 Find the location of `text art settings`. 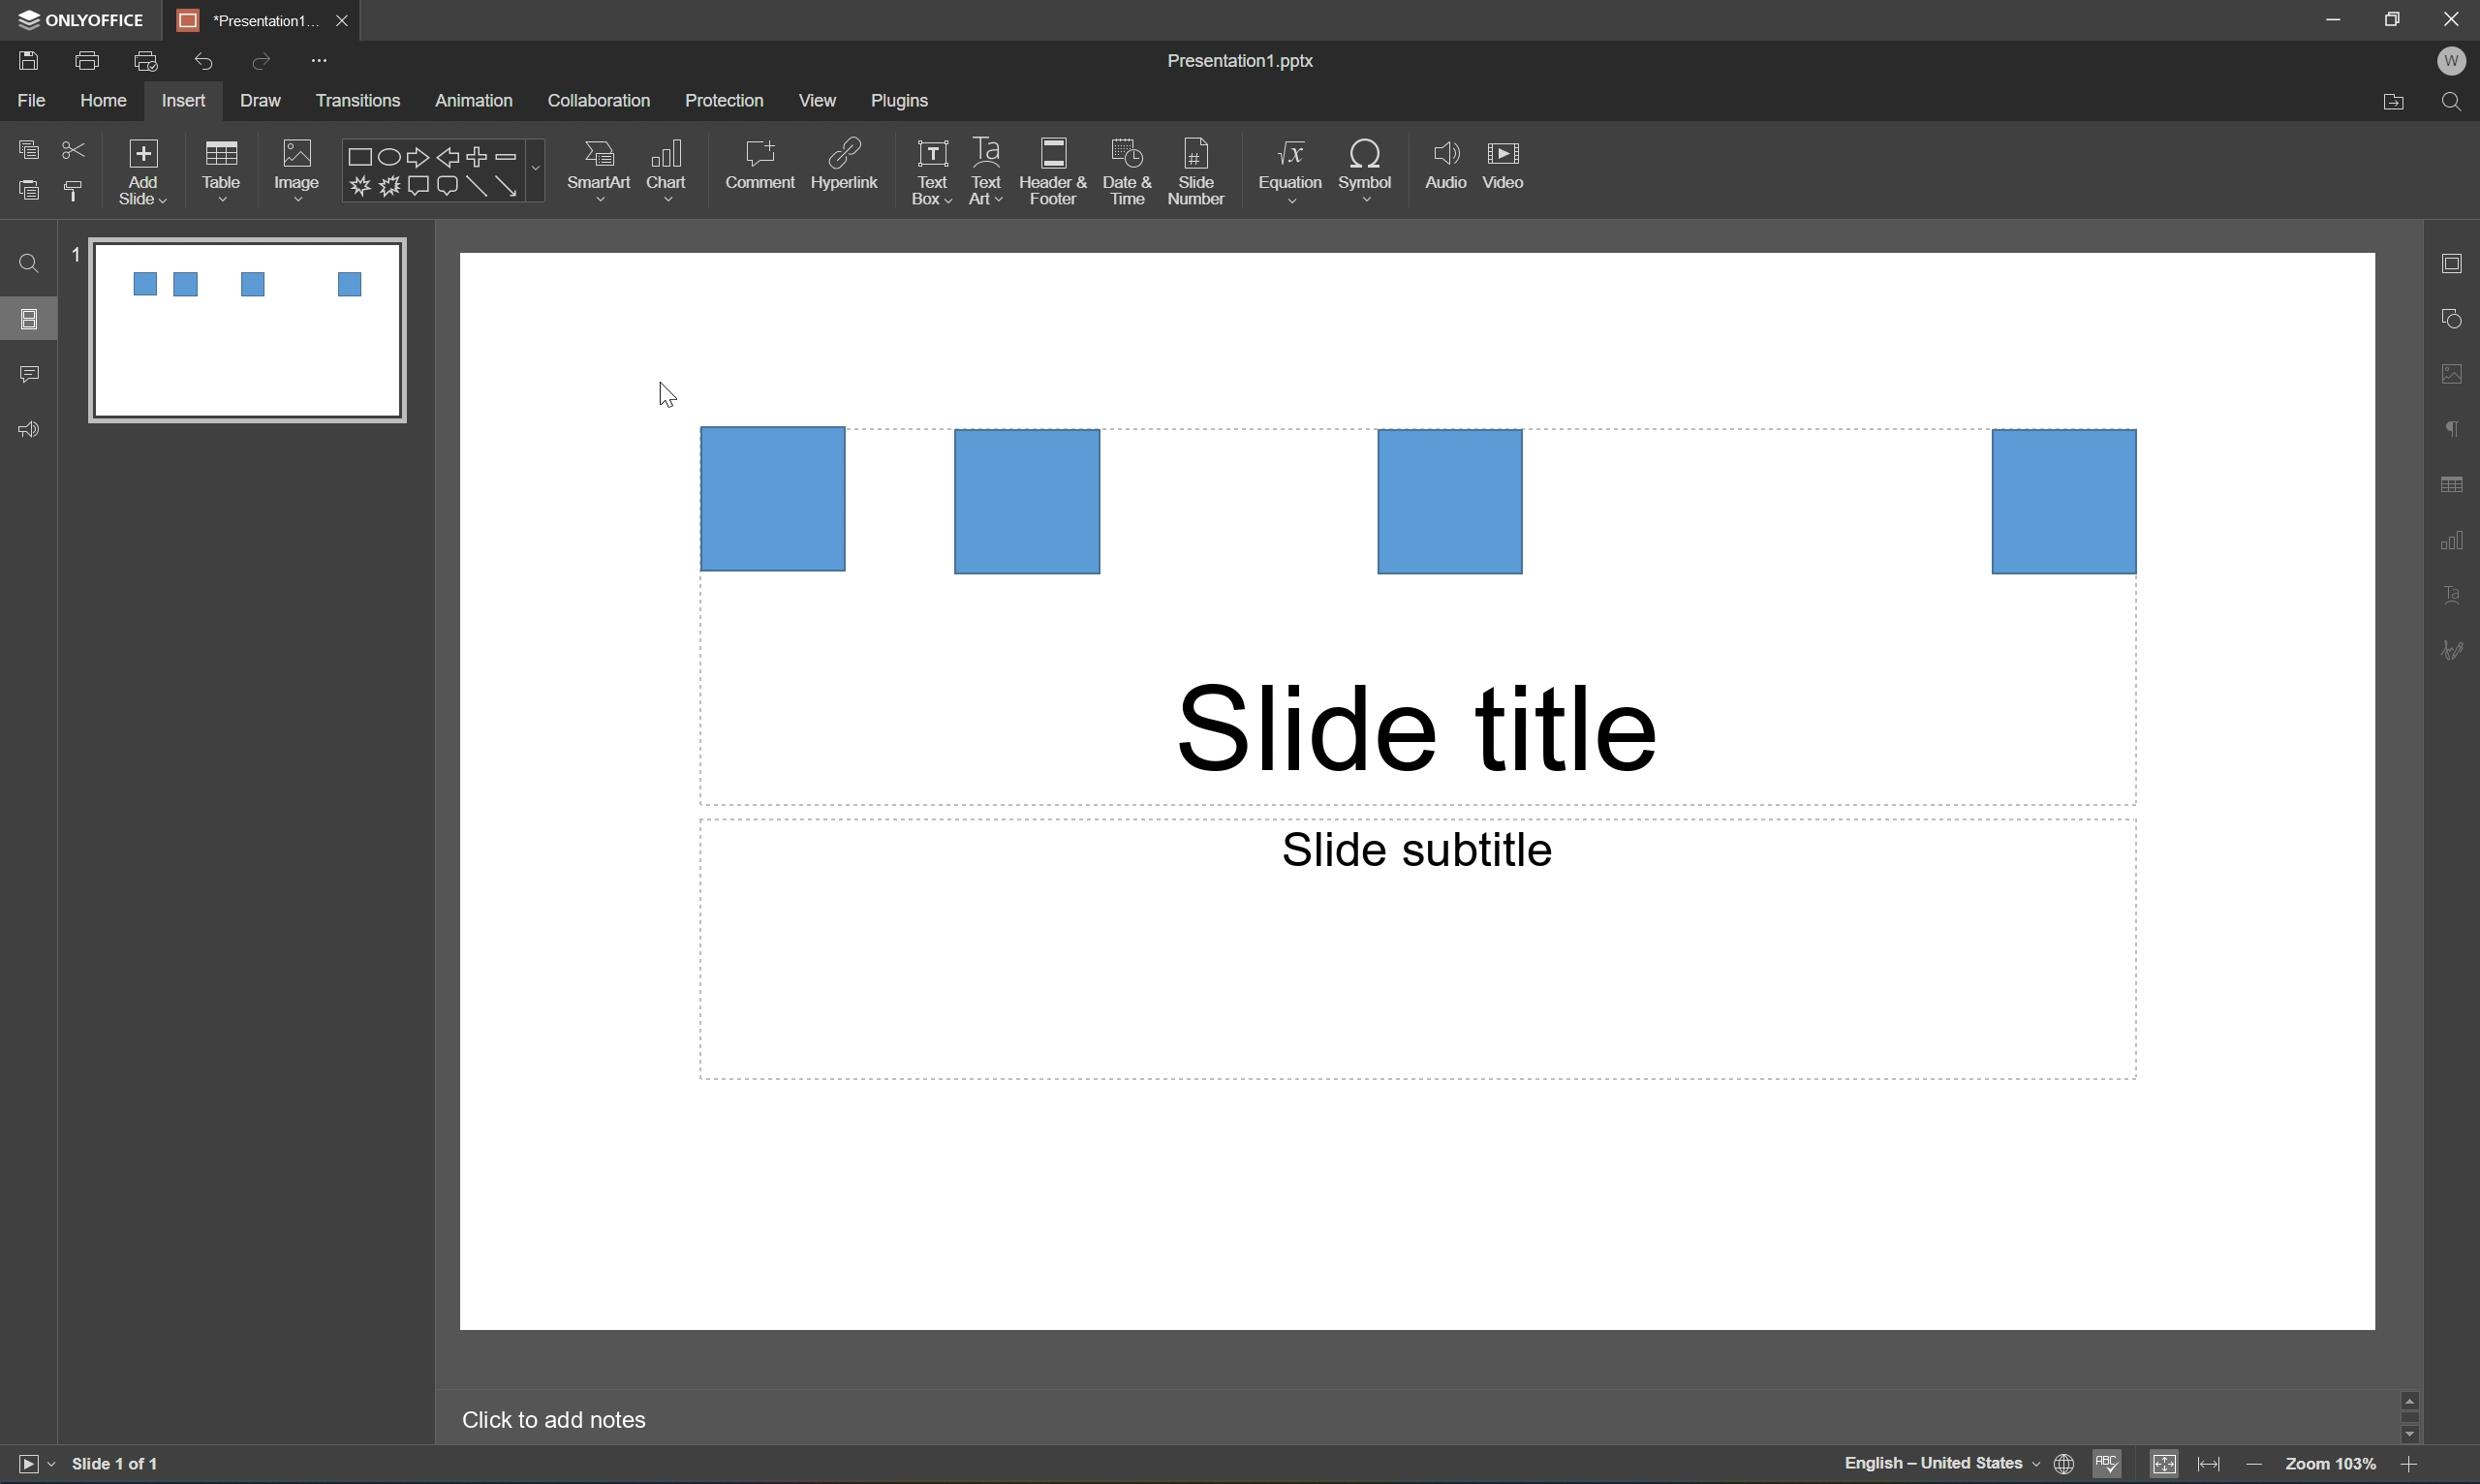

text art settings is located at coordinates (2463, 596).